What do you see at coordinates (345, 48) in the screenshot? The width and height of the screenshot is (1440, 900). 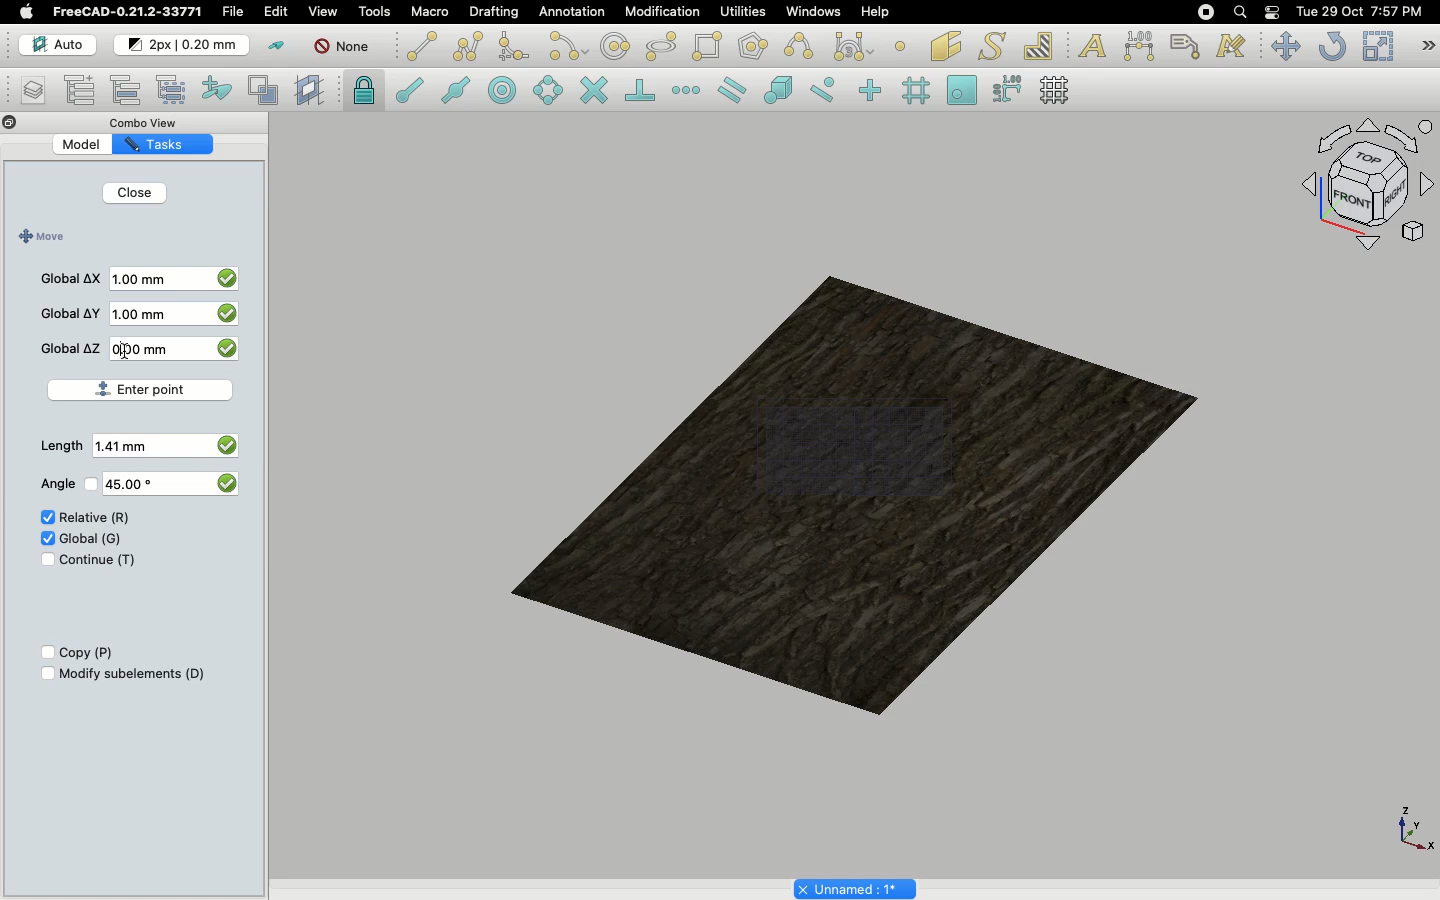 I see `Autogroup off` at bounding box center [345, 48].